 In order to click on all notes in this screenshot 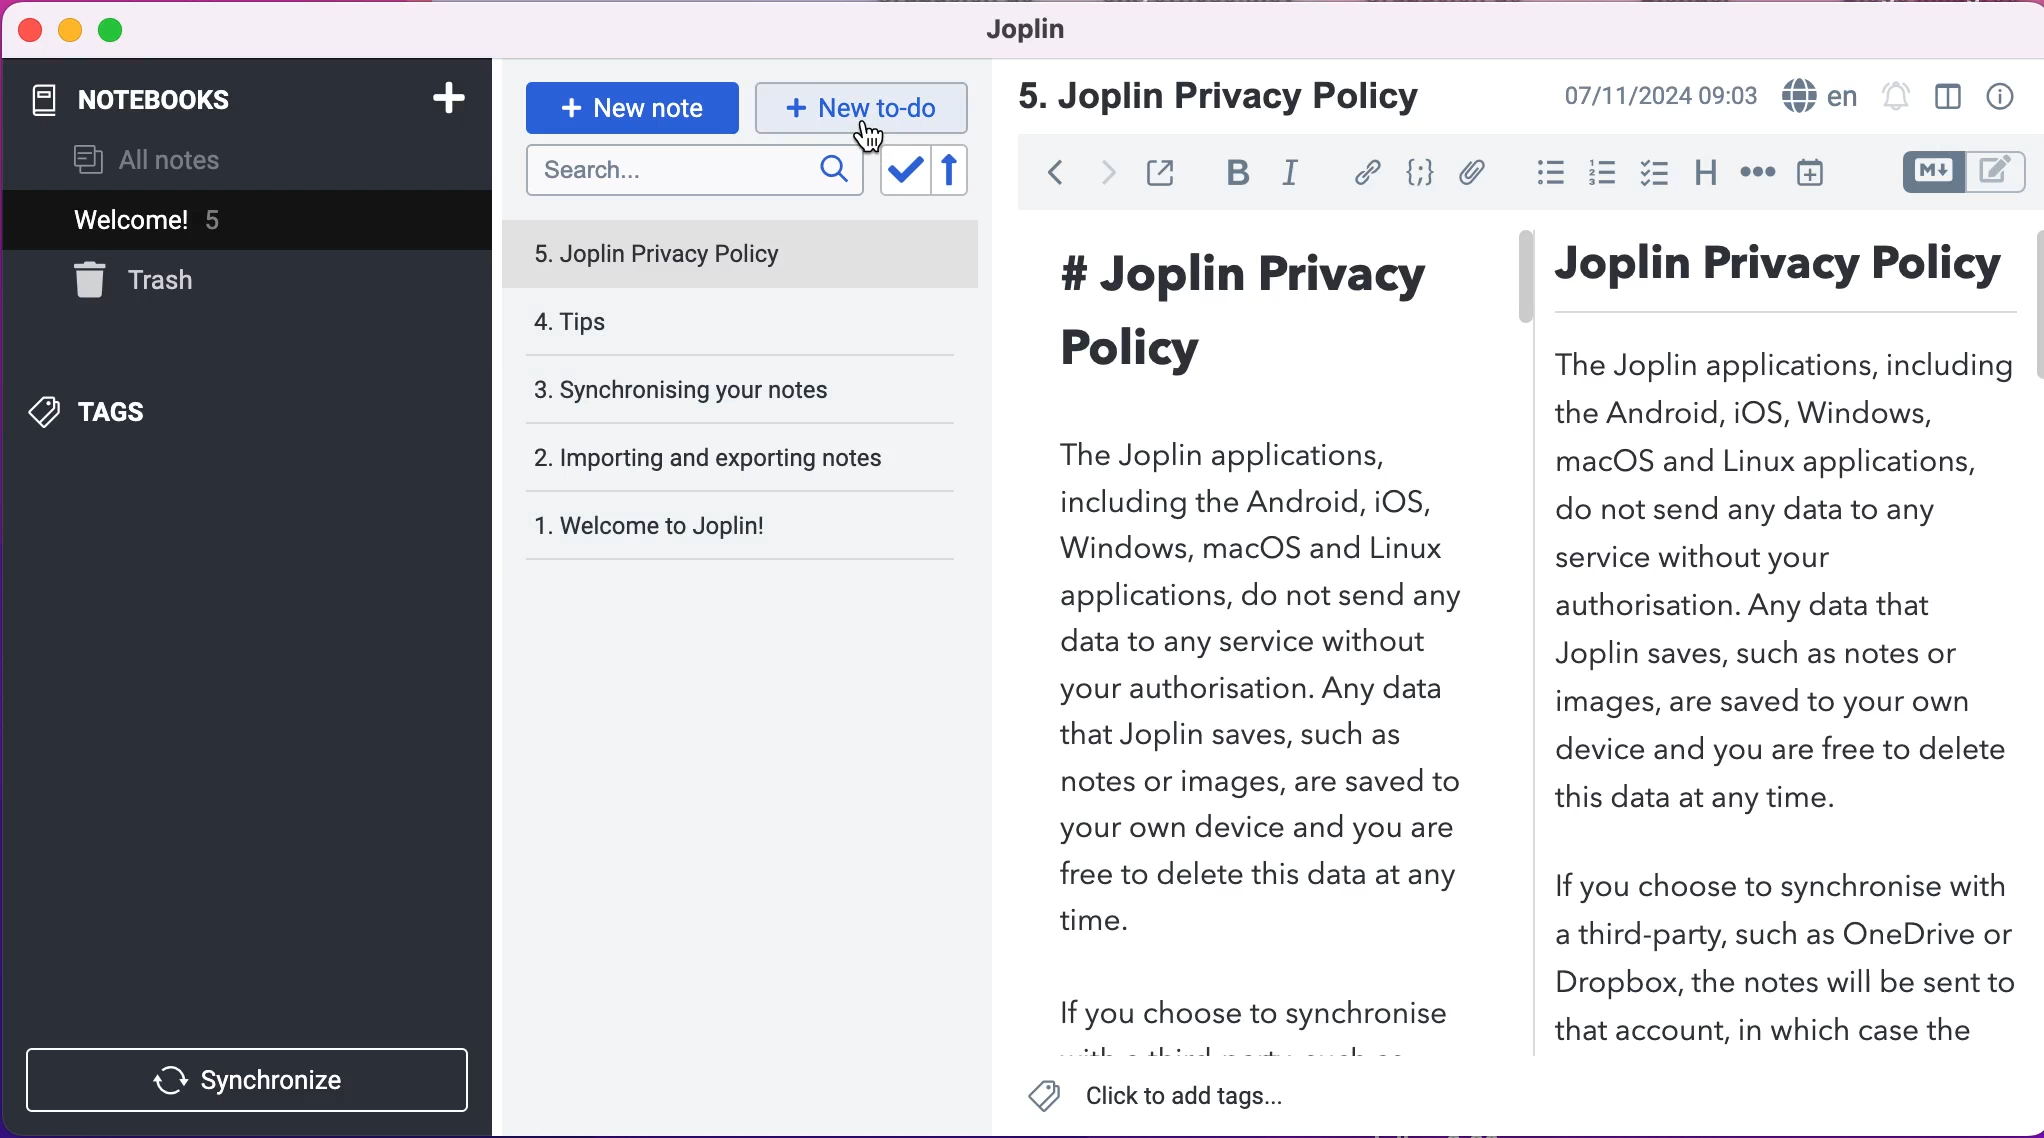, I will do `click(160, 162)`.